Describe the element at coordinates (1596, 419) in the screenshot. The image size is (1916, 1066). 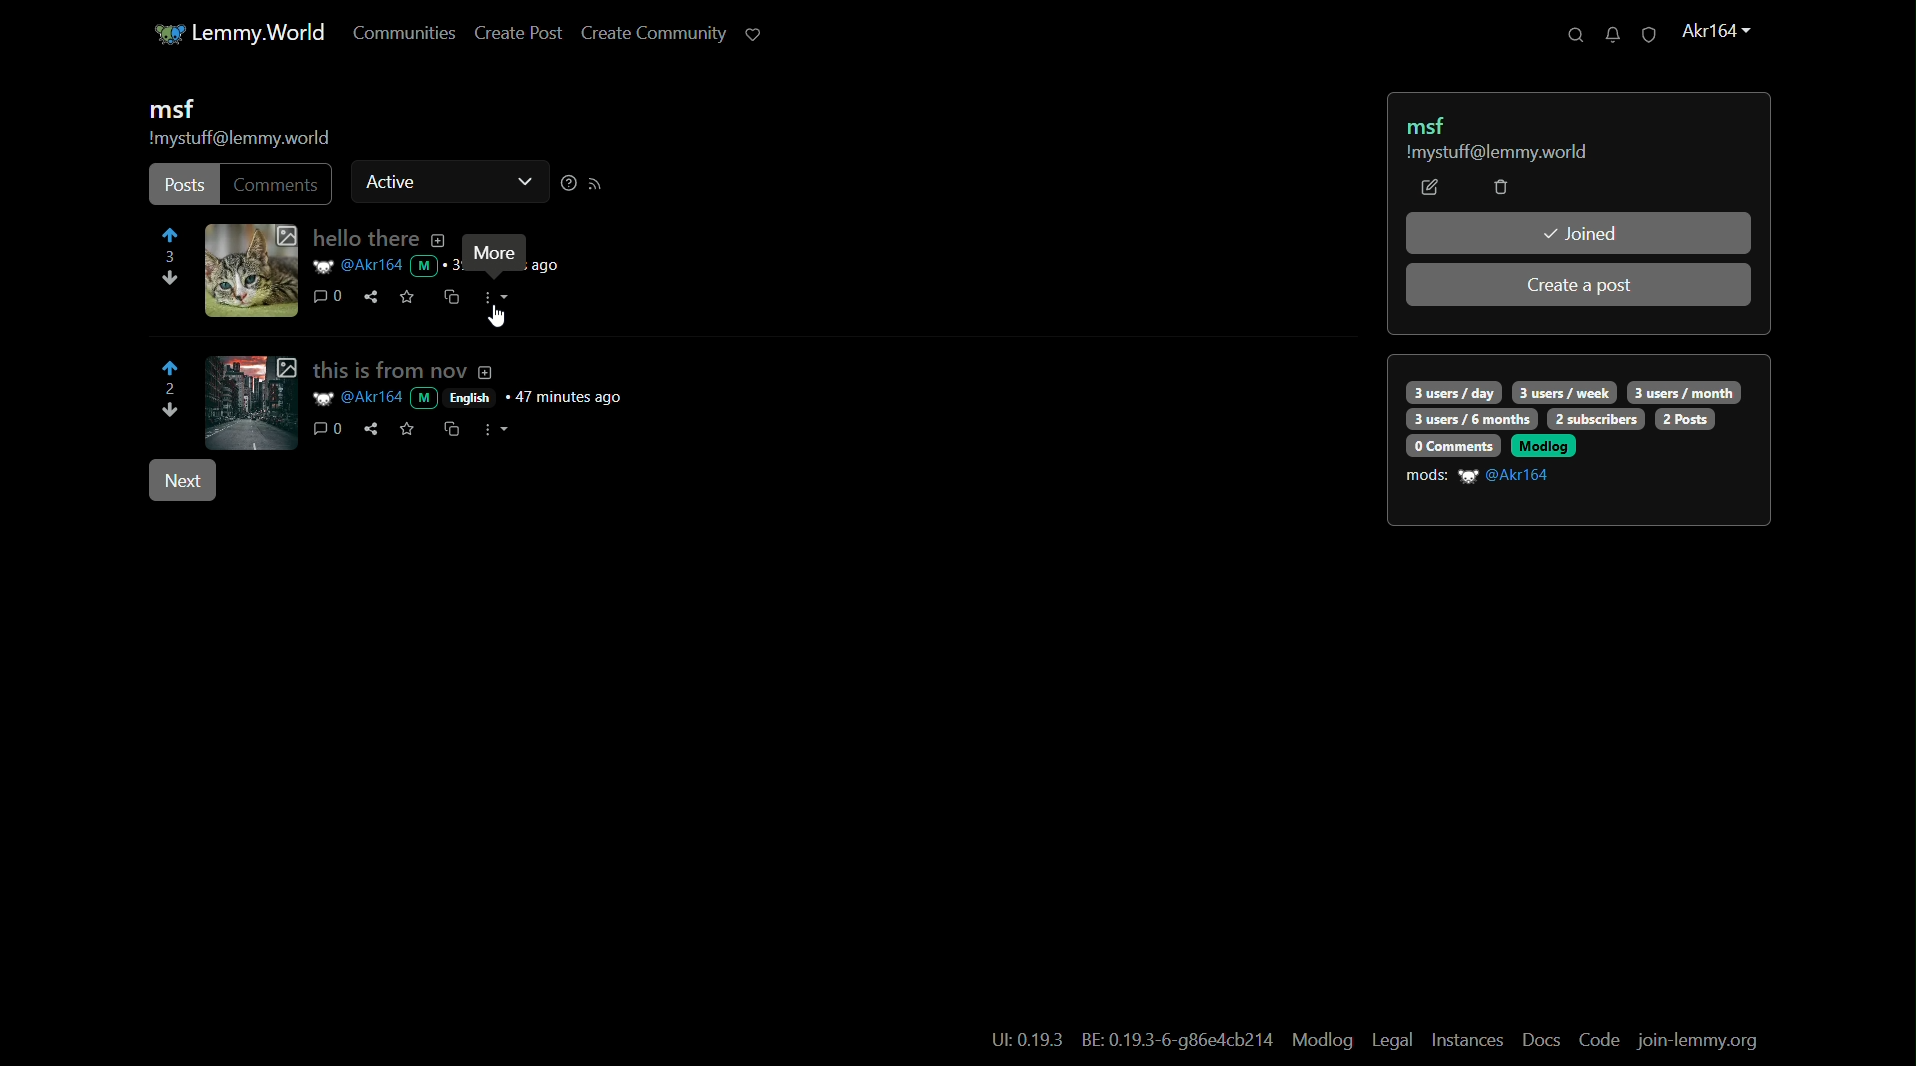
I see `2 subscribers` at that location.